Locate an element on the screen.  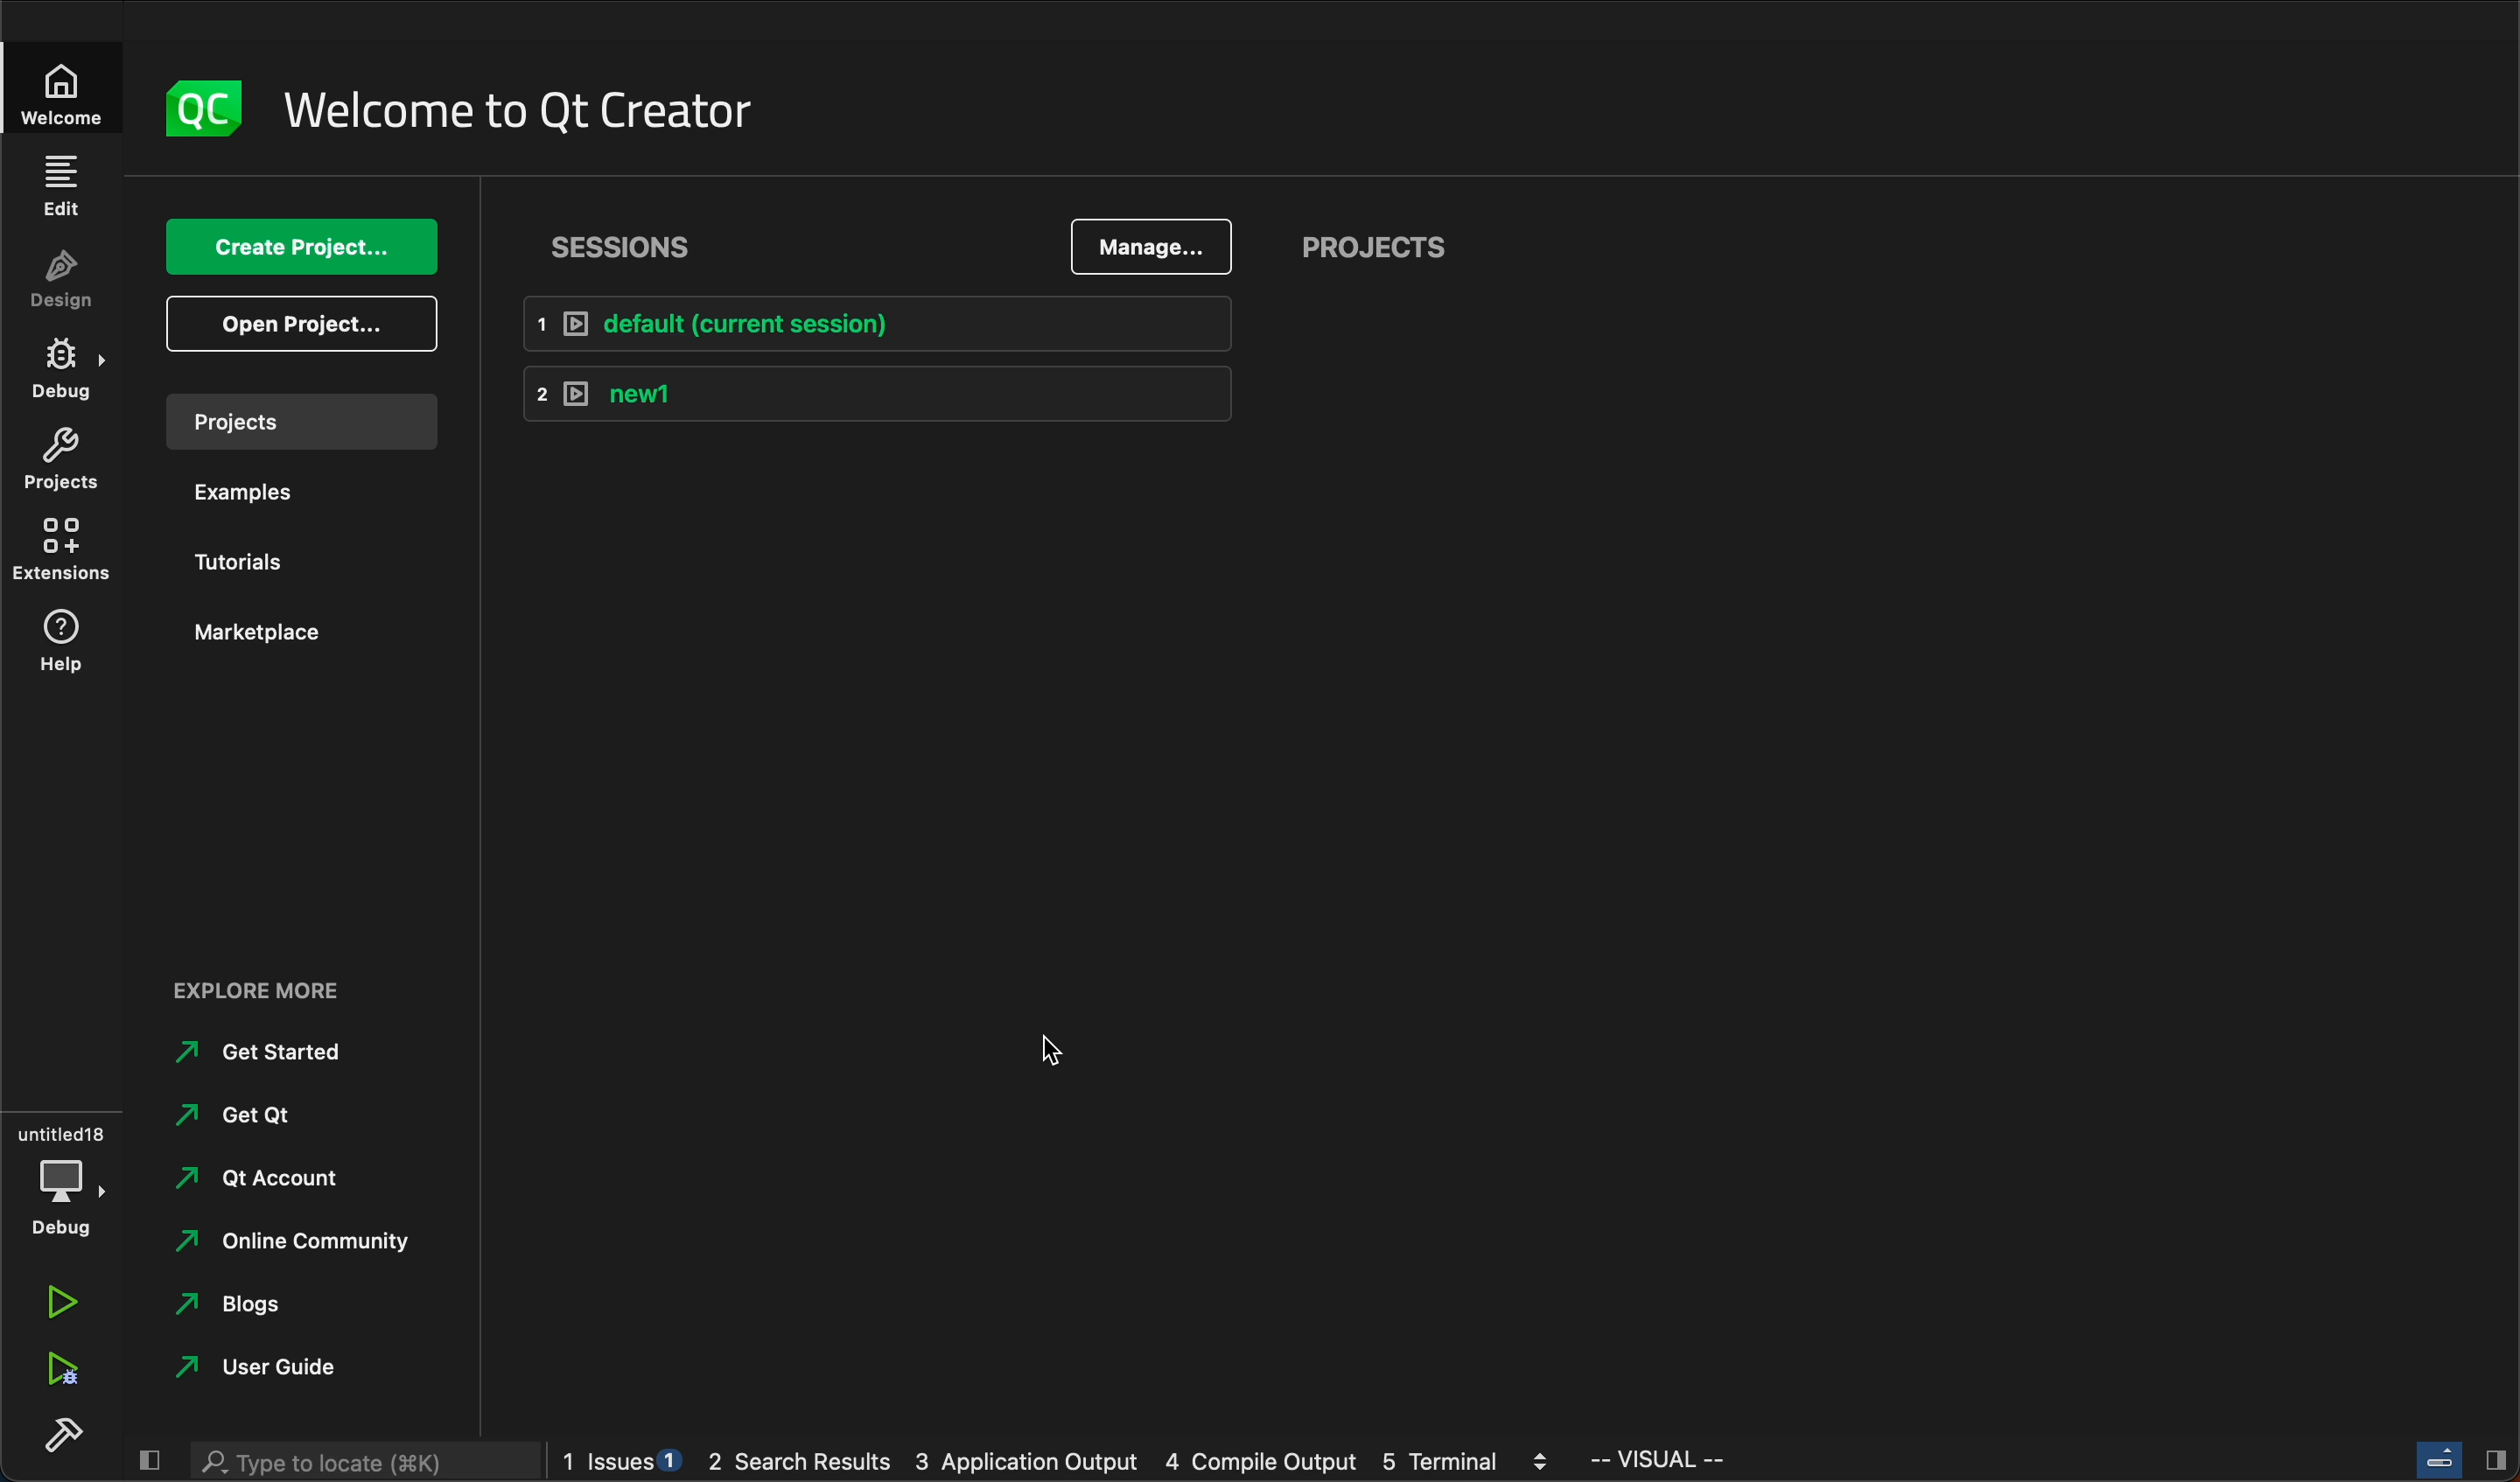
design  is located at coordinates (62, 281).